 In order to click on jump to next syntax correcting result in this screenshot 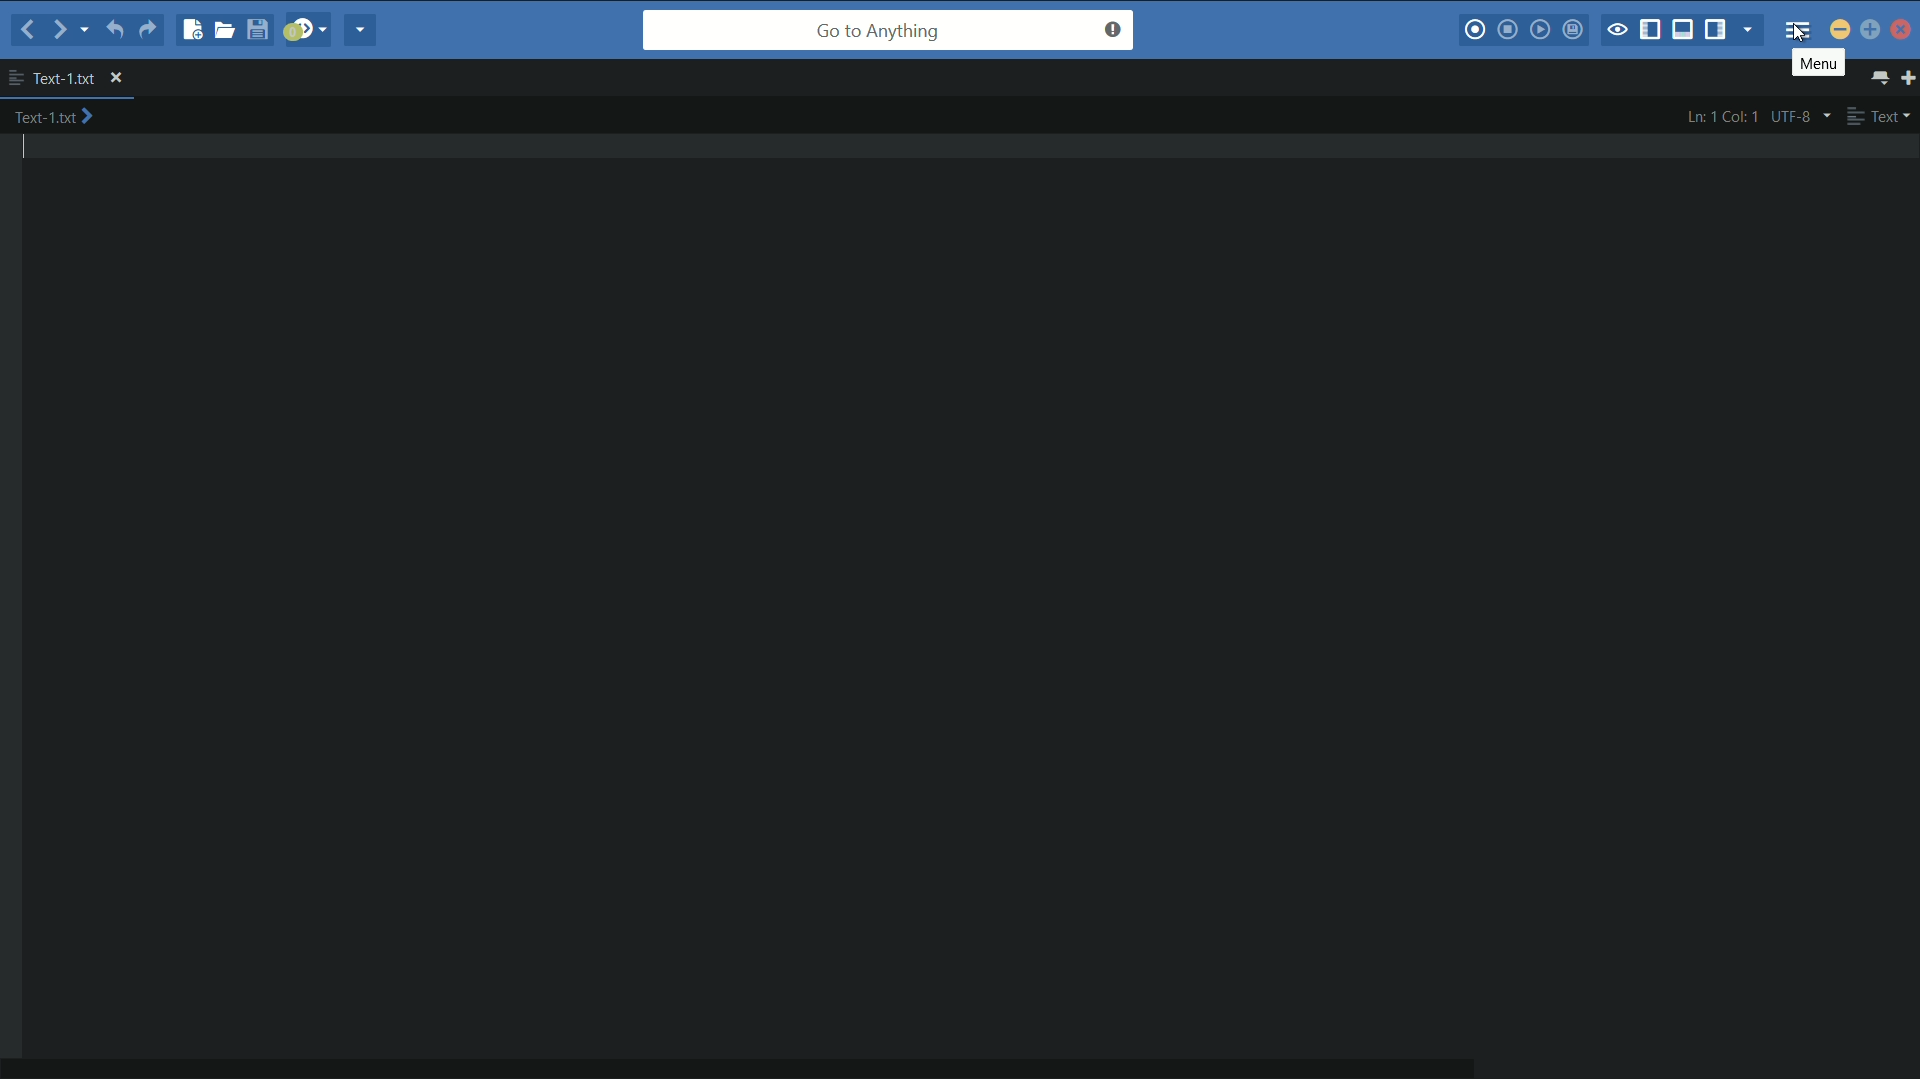, I will do `click(307, 29)`.